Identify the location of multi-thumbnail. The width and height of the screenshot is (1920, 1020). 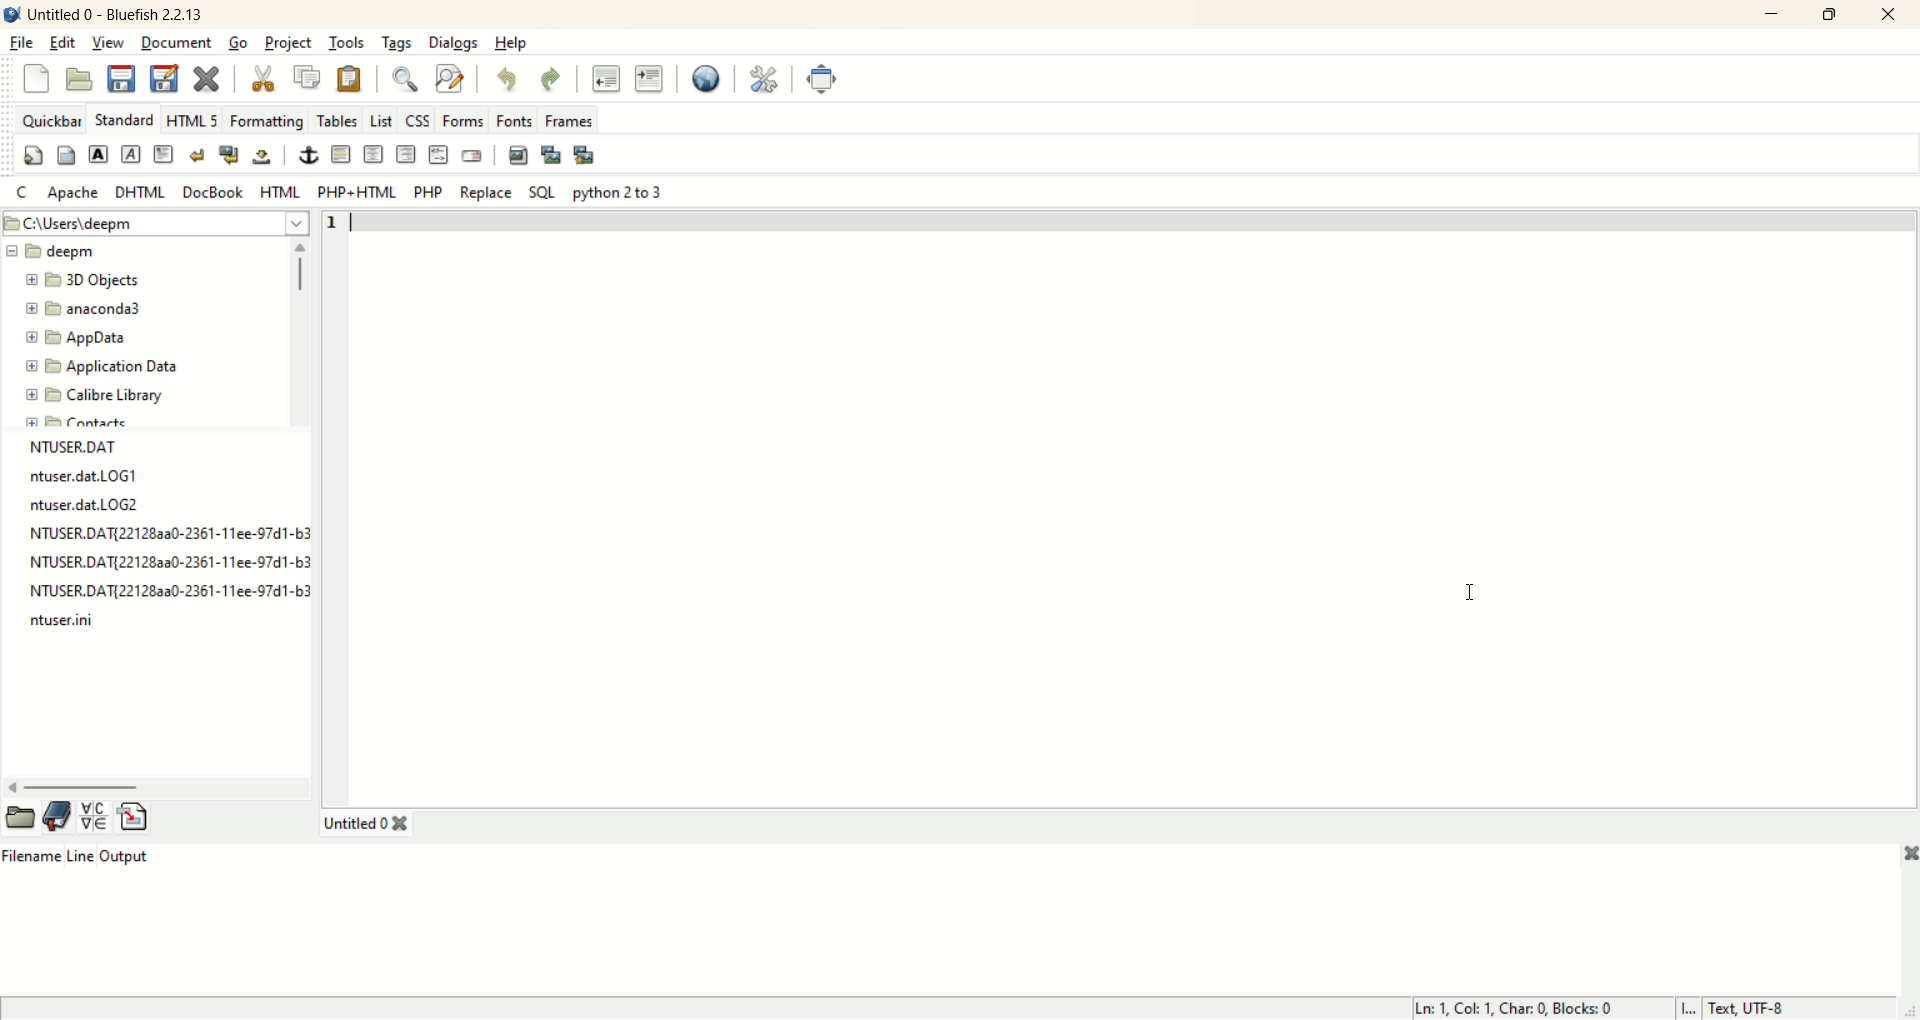
(589, 154).